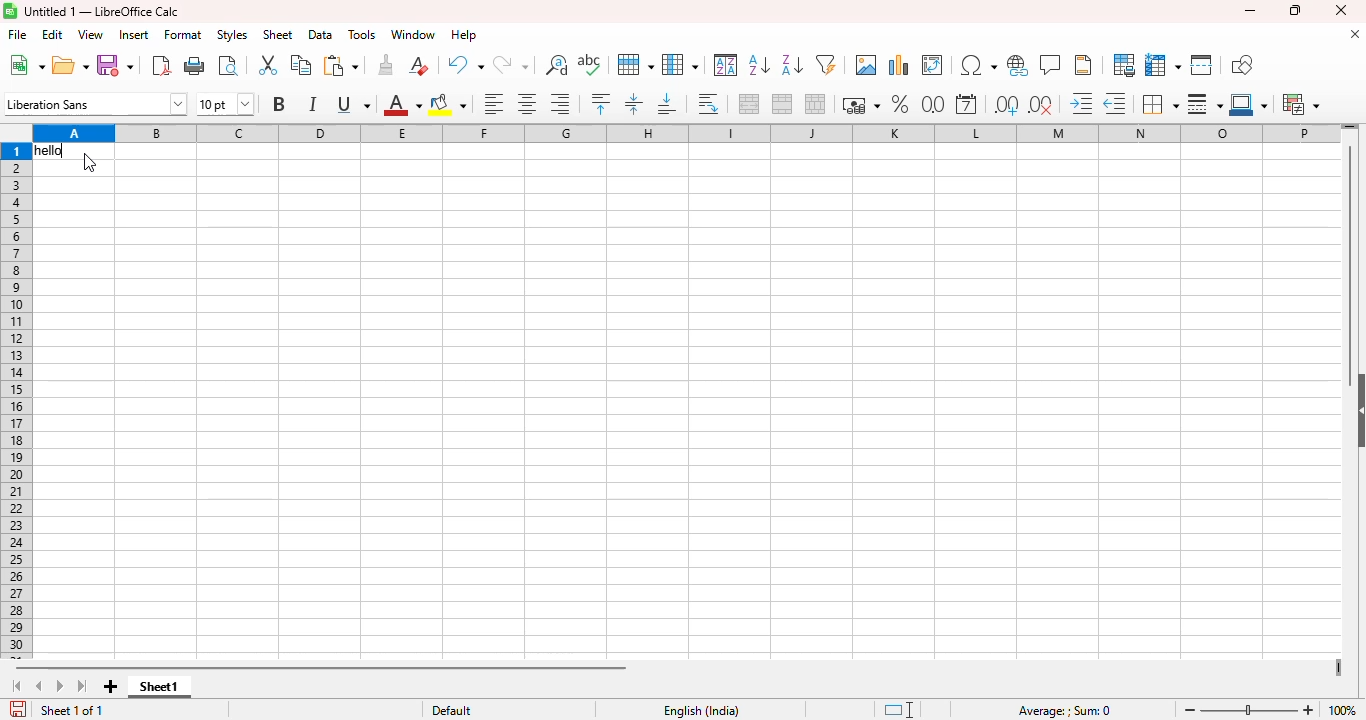 The height and width of the screenshot is (720, 1366). I want to click on sheet1, so click(159, 687).